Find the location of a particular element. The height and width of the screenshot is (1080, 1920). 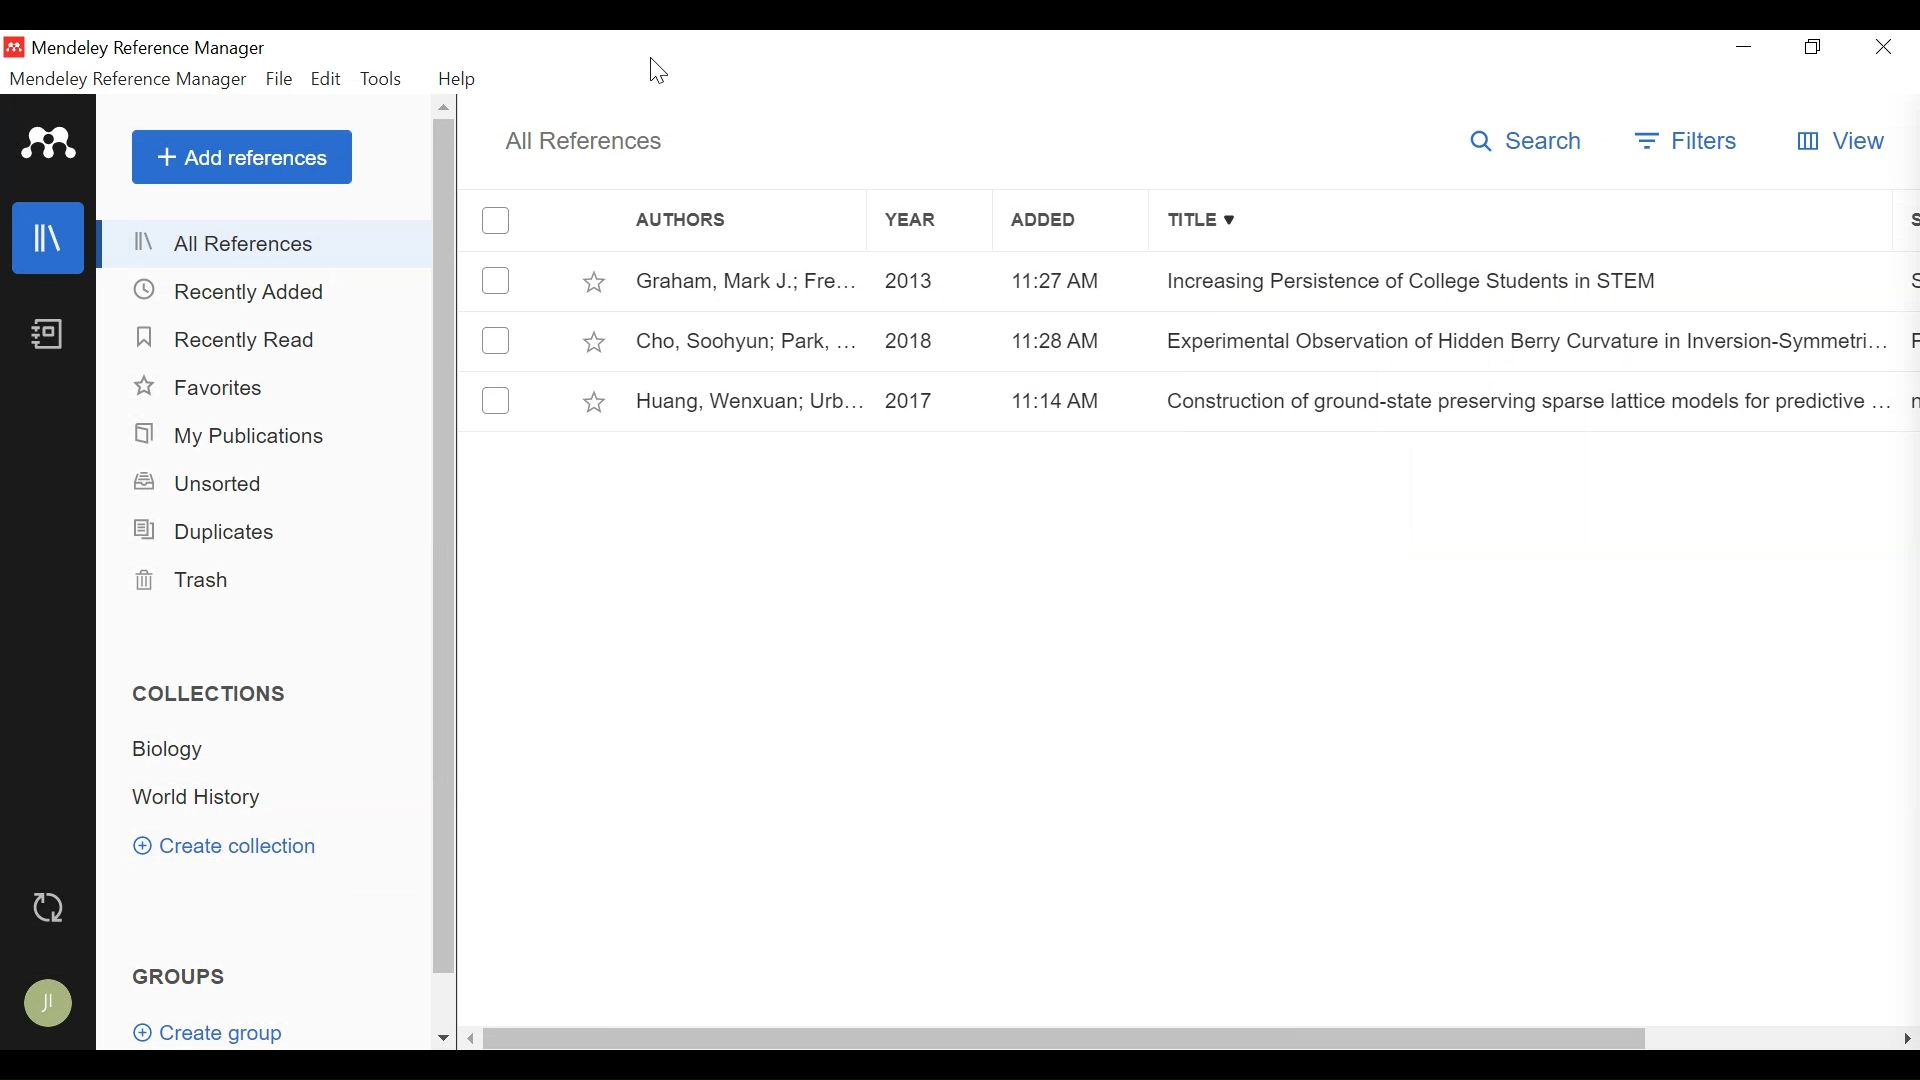

Edit is located at coordinates (325, 78).